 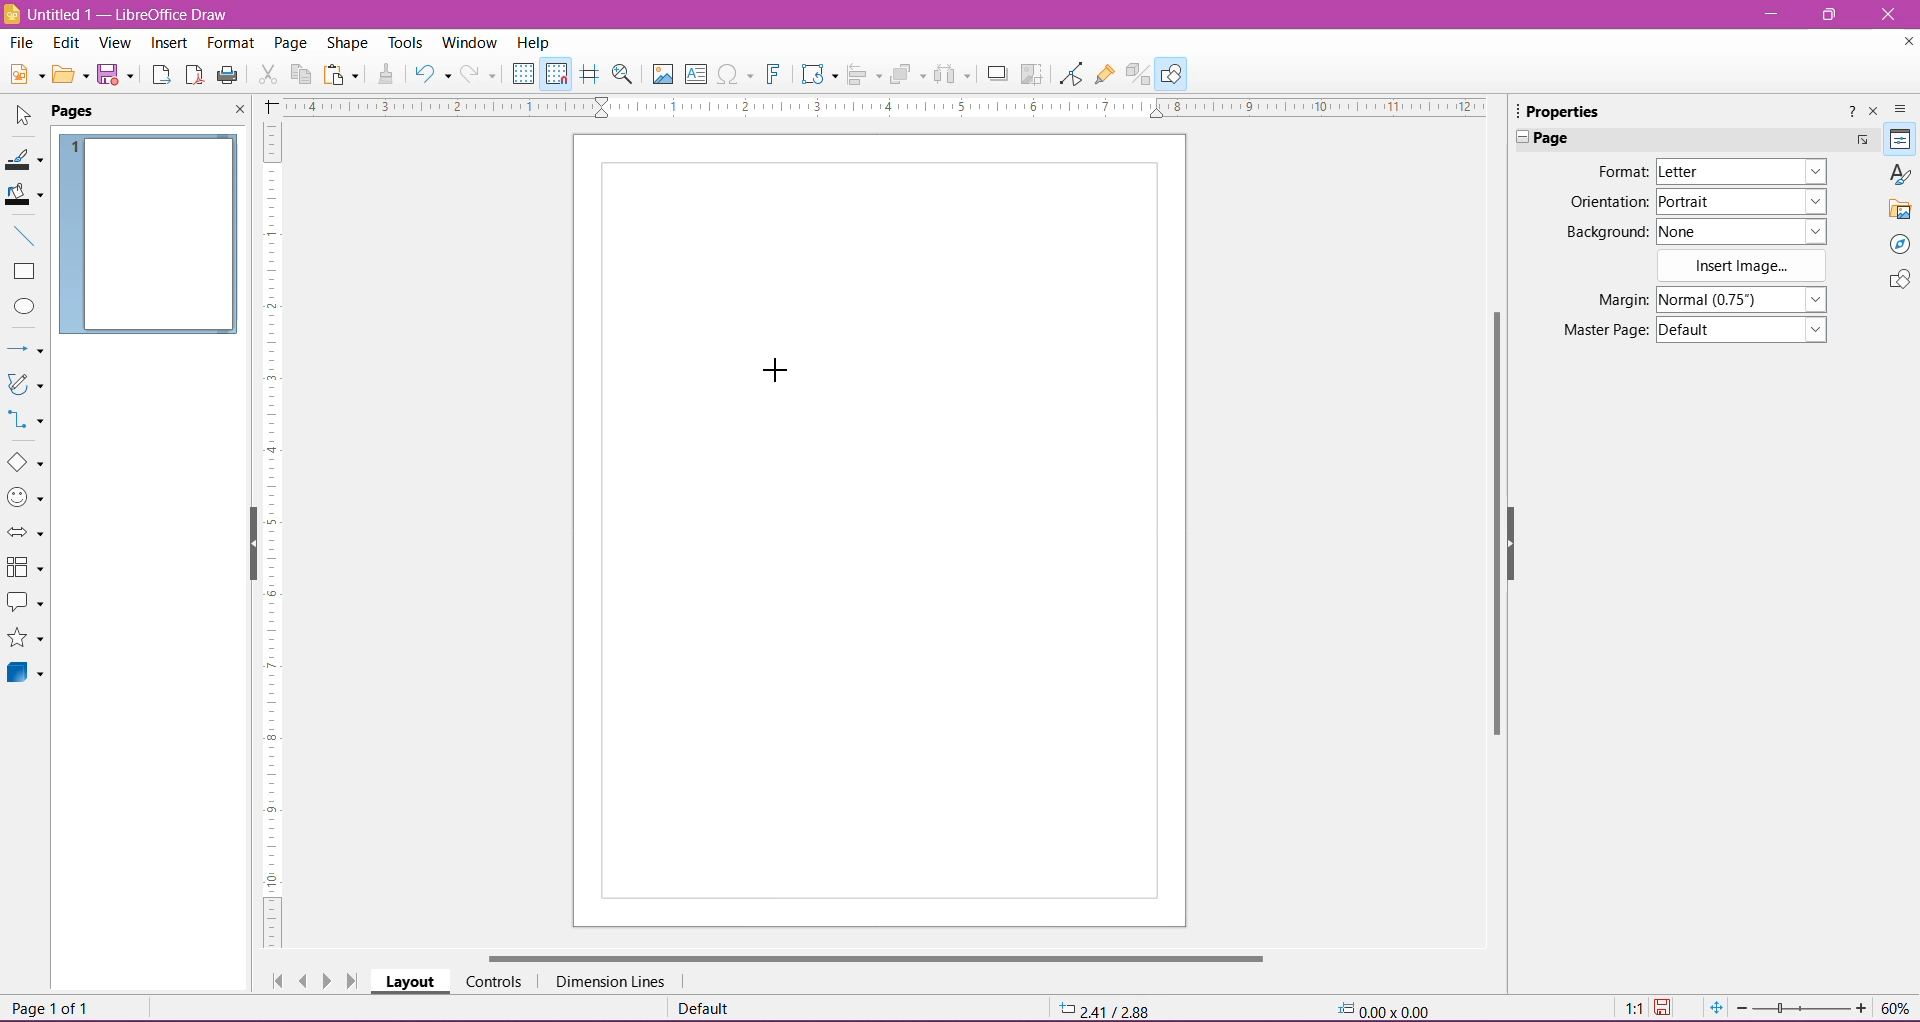 What do you see at coordinates (625, 77) in the screenshot?
I see `Zoom and Pan` at bounding box center [625, 77].